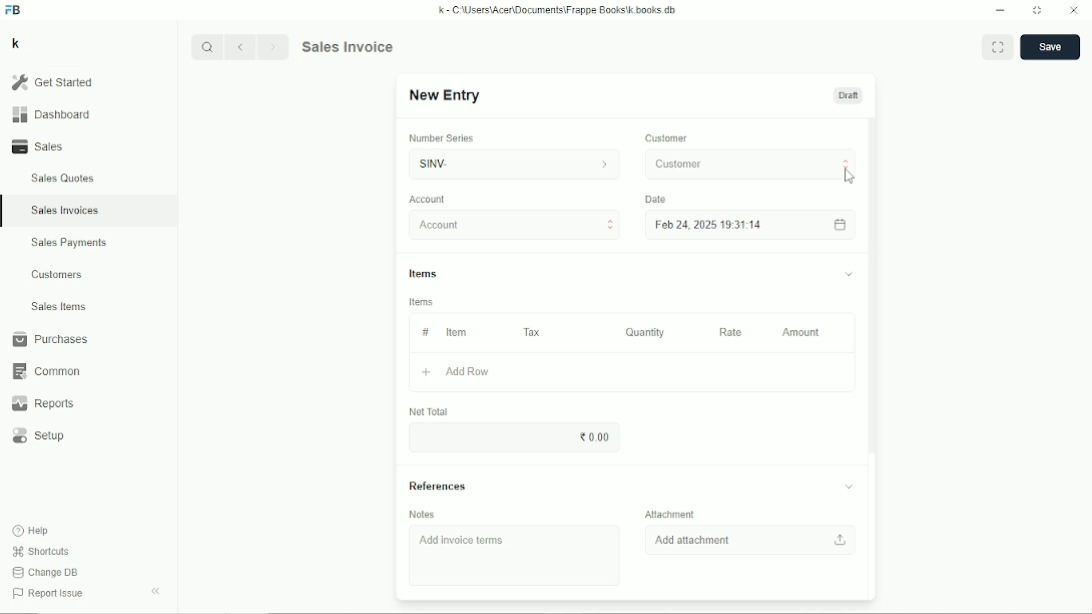 The height and width of the screenshot is (614, 1092). Describe the element at coordinates (465, 541) in the screenshot. I see `Add invoice items` at that location.